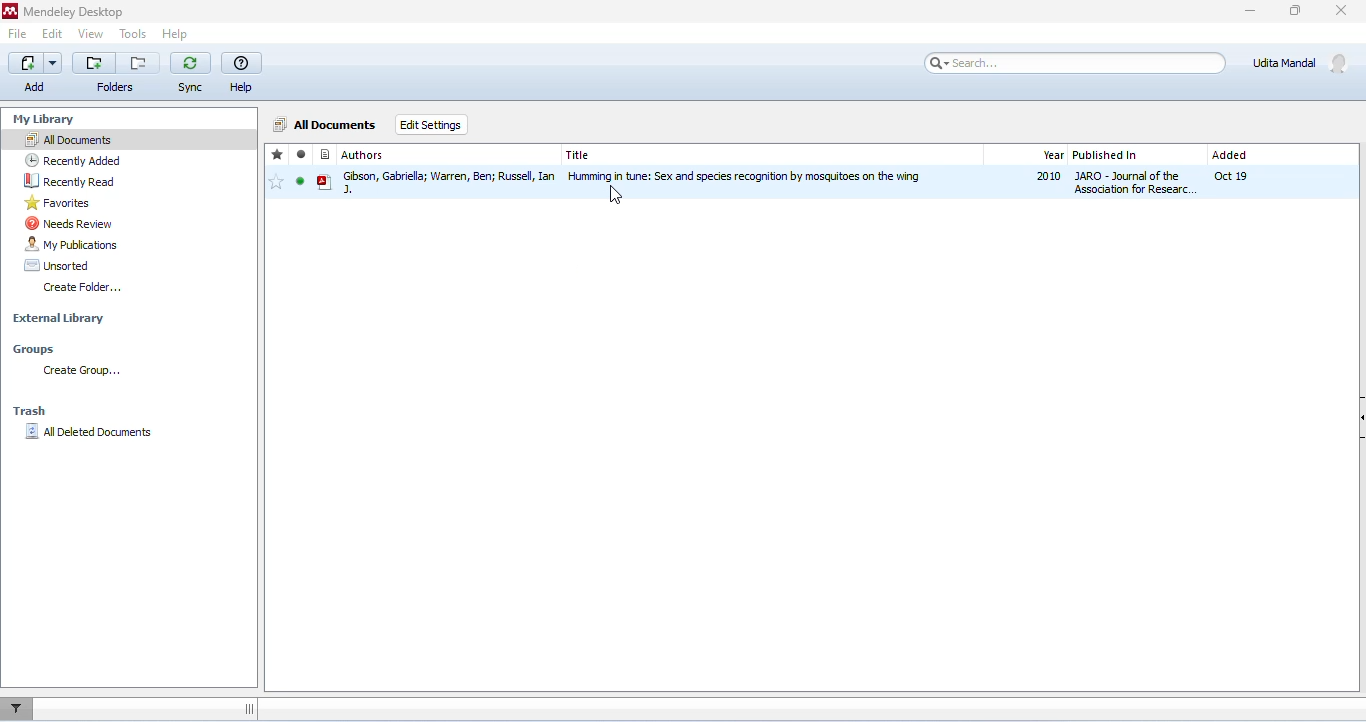  Describe the element at coordinates (243, 73) in the screenshot. I see `help` at that location.